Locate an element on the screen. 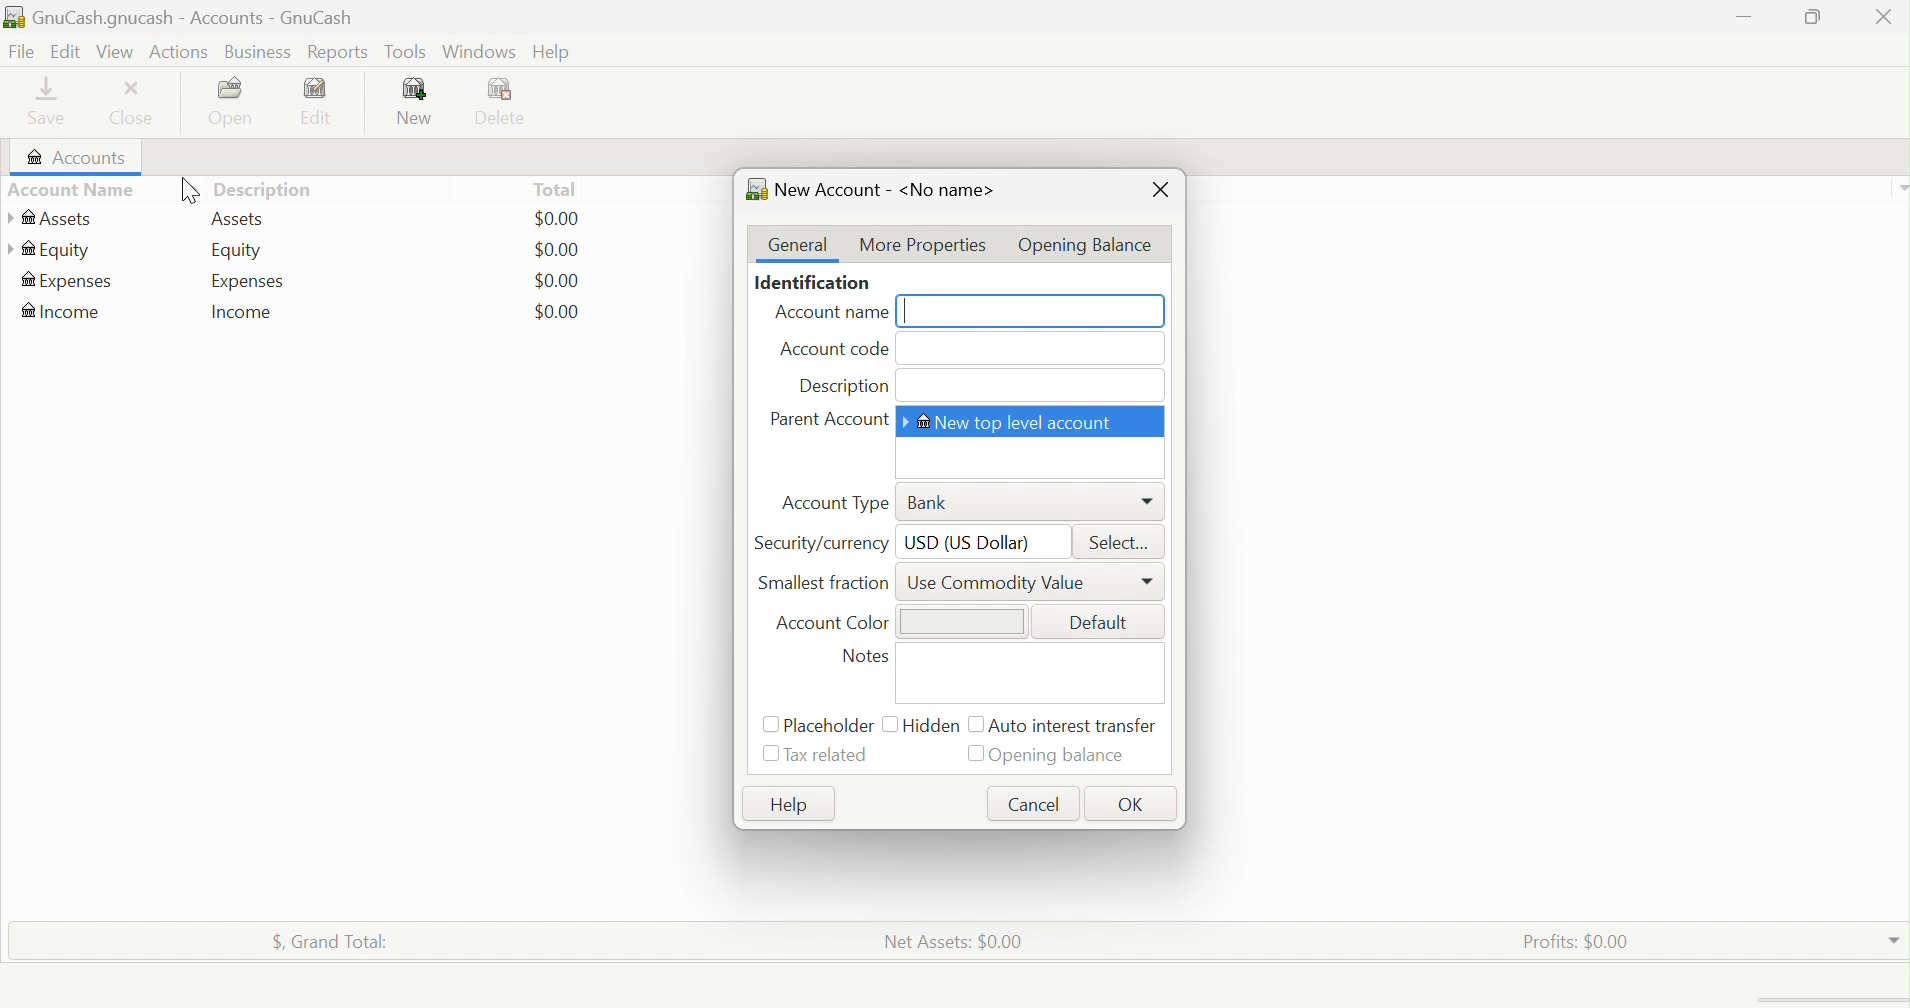 This screenshot has width=1910, height=1008. Equity is located at coordinates (50, 249).